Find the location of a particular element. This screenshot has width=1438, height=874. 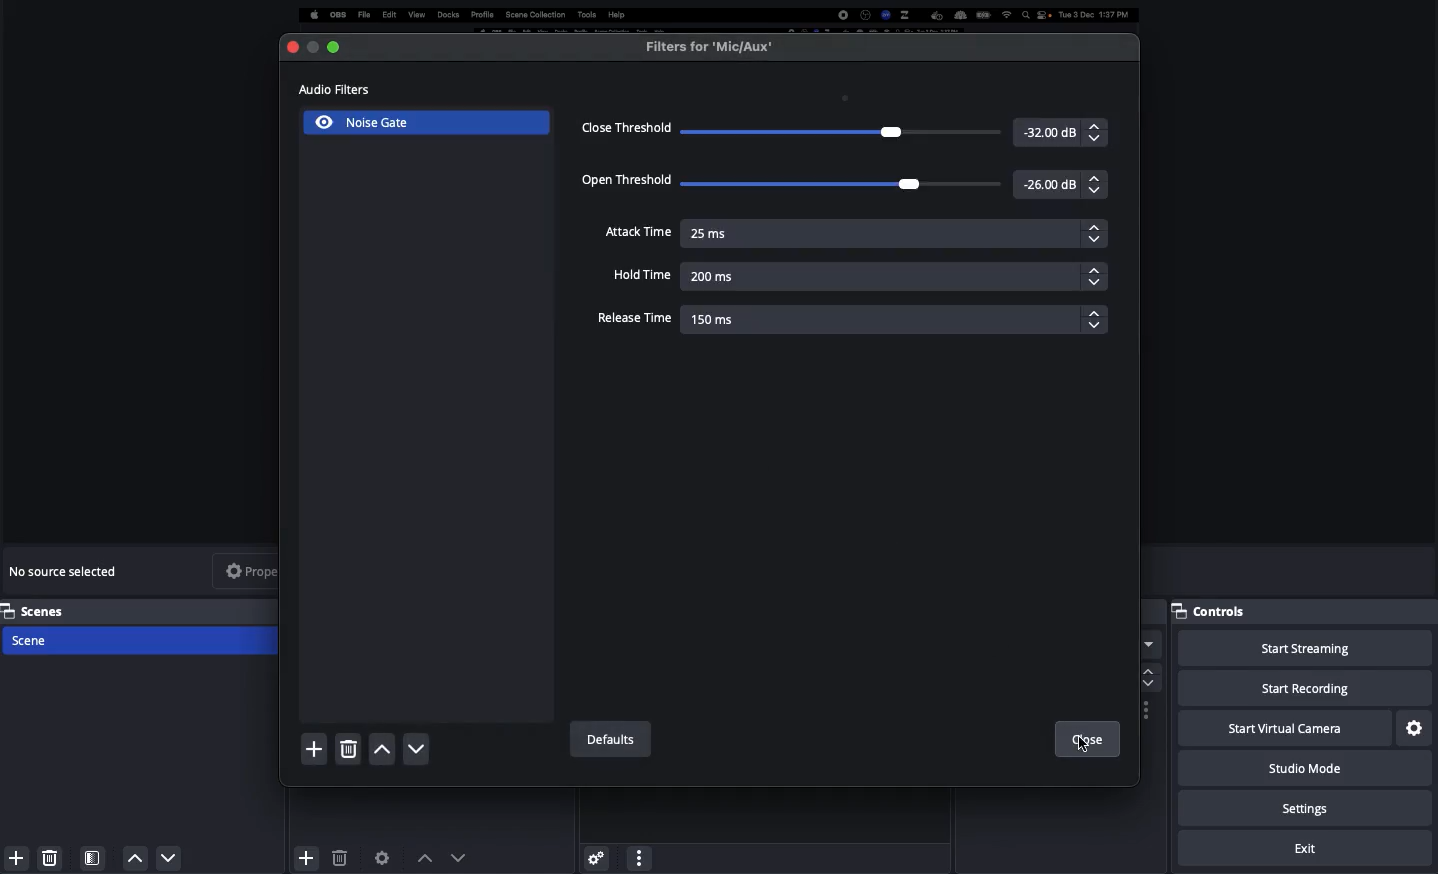

Noise Gate is located at coordinates (354, 125).